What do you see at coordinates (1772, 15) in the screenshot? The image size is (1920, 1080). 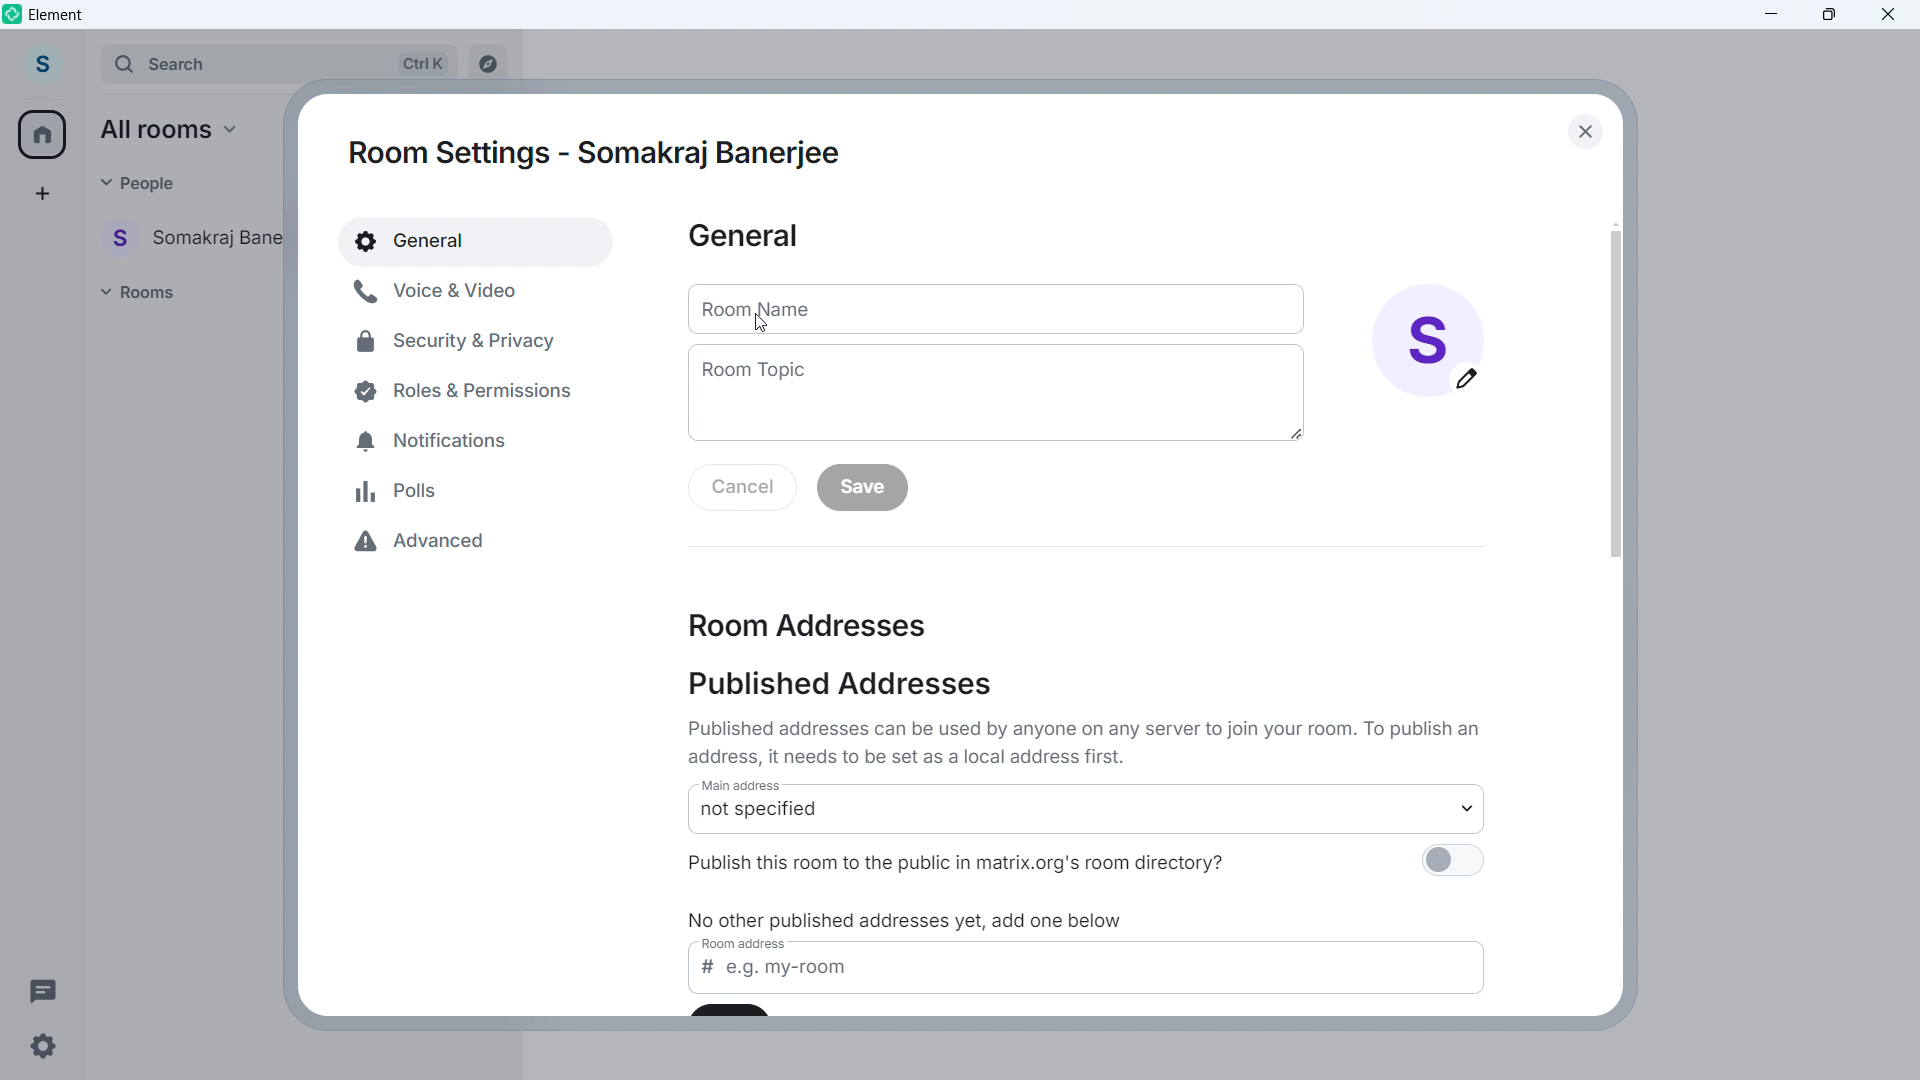 I see `minimize` at bounding box center [1772, 15].